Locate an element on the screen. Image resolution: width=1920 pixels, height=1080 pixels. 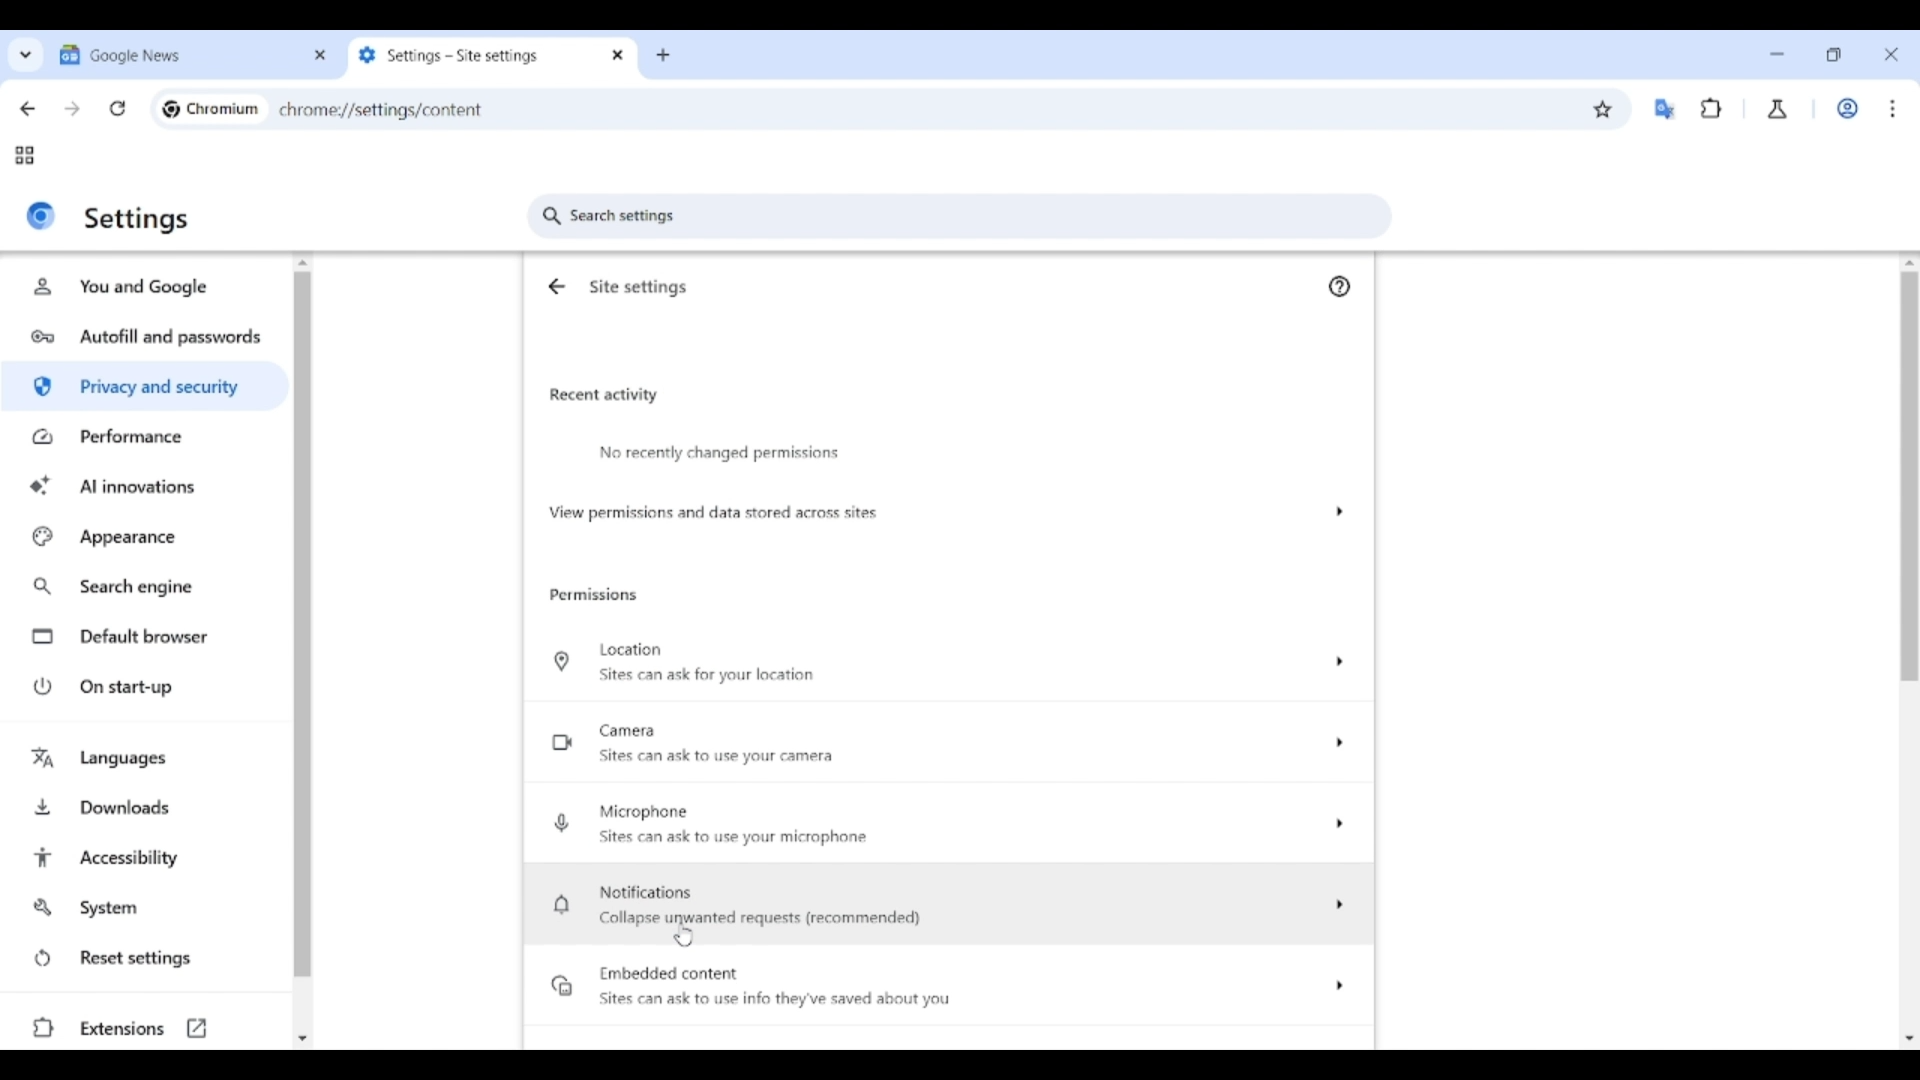
Vertical slide bar is located at coordinates (302, 625).